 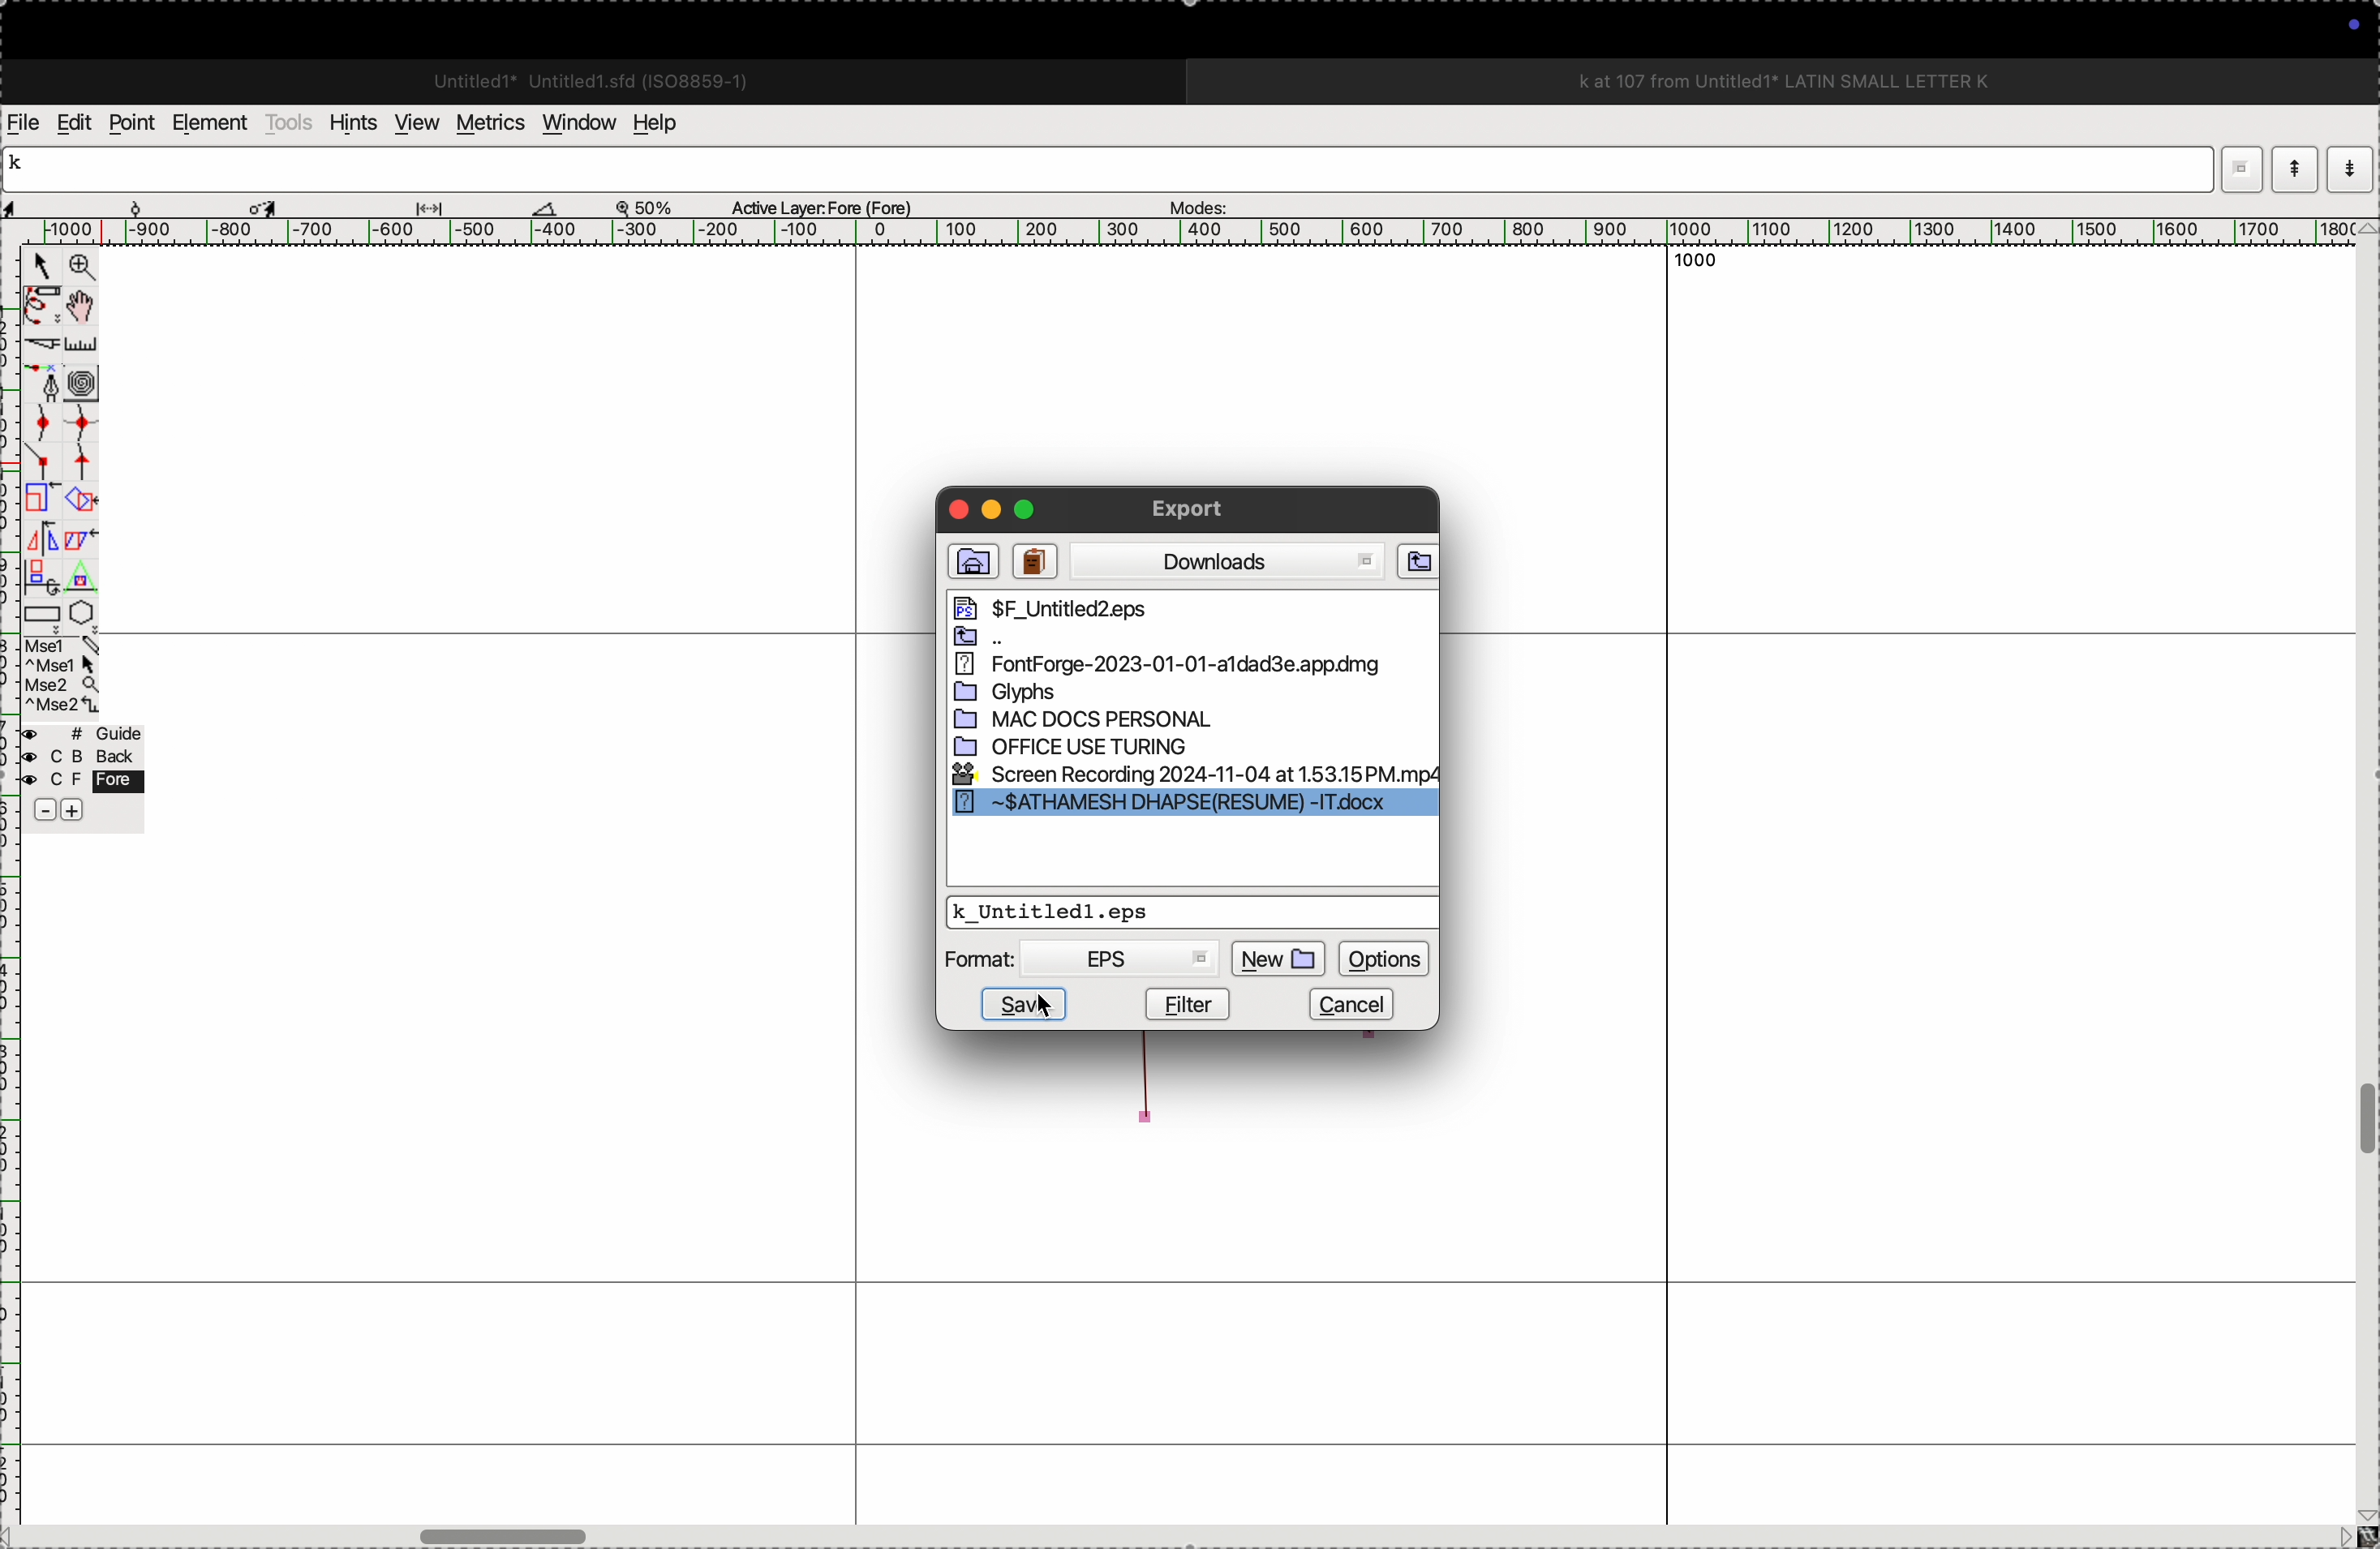 What do you see at coordinates (1156, 909) in the screenshot?
I see `save` at bounding box center [1156, 909].